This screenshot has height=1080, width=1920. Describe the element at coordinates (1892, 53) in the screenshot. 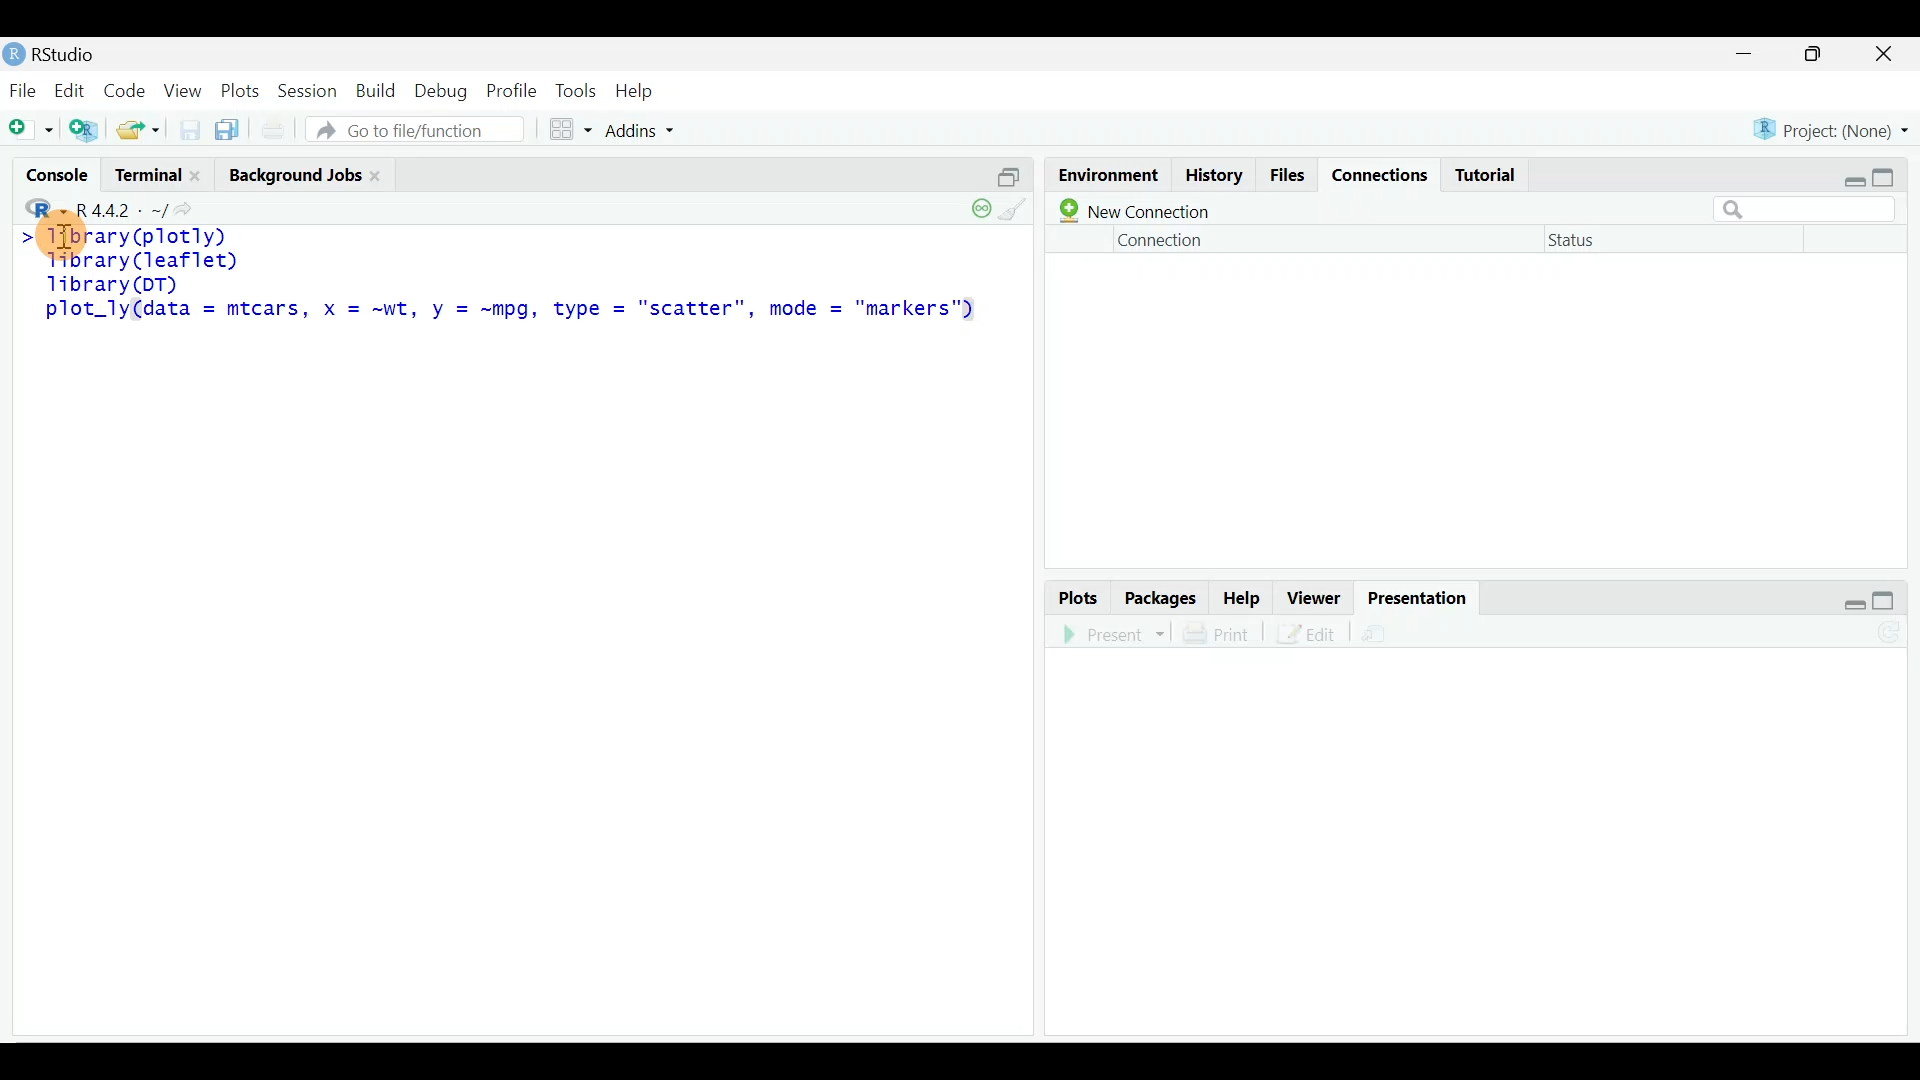

I see `close` at that location.